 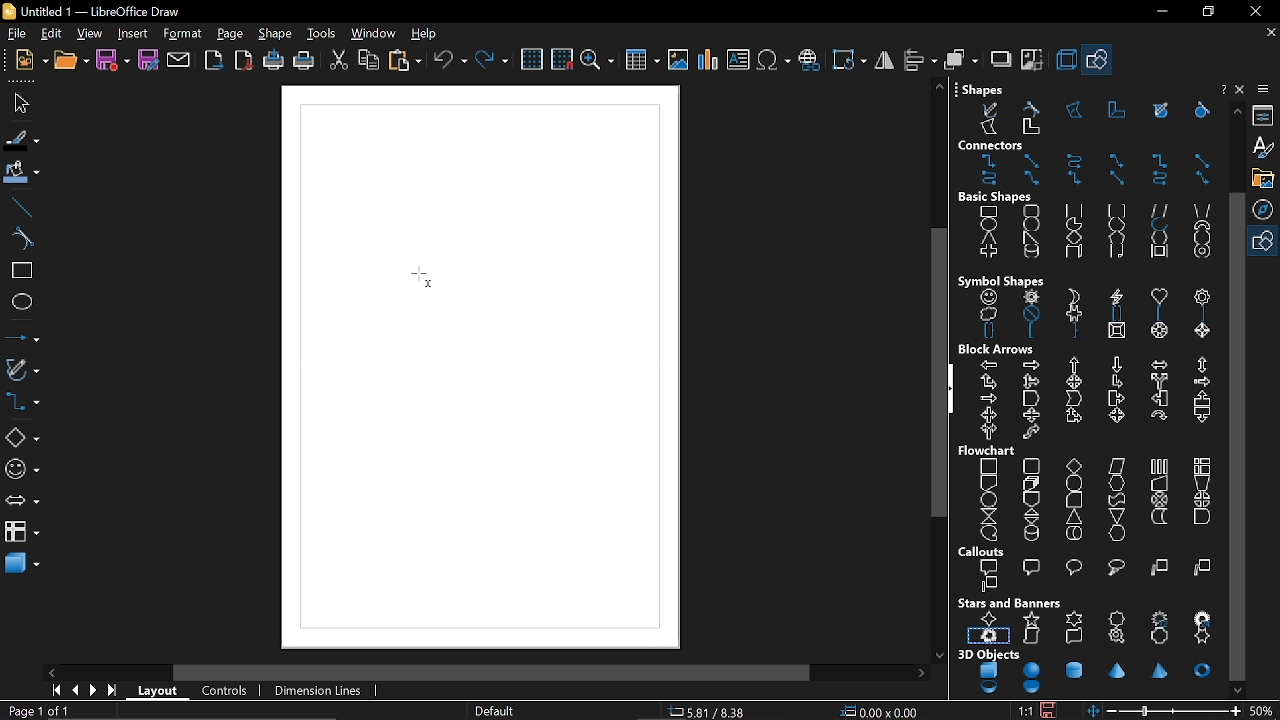 What do you see at coordinates (1239, 436) in the screenshot?
I see `Vertical scrollbar for shapes` at bounding box center [1239, 436].